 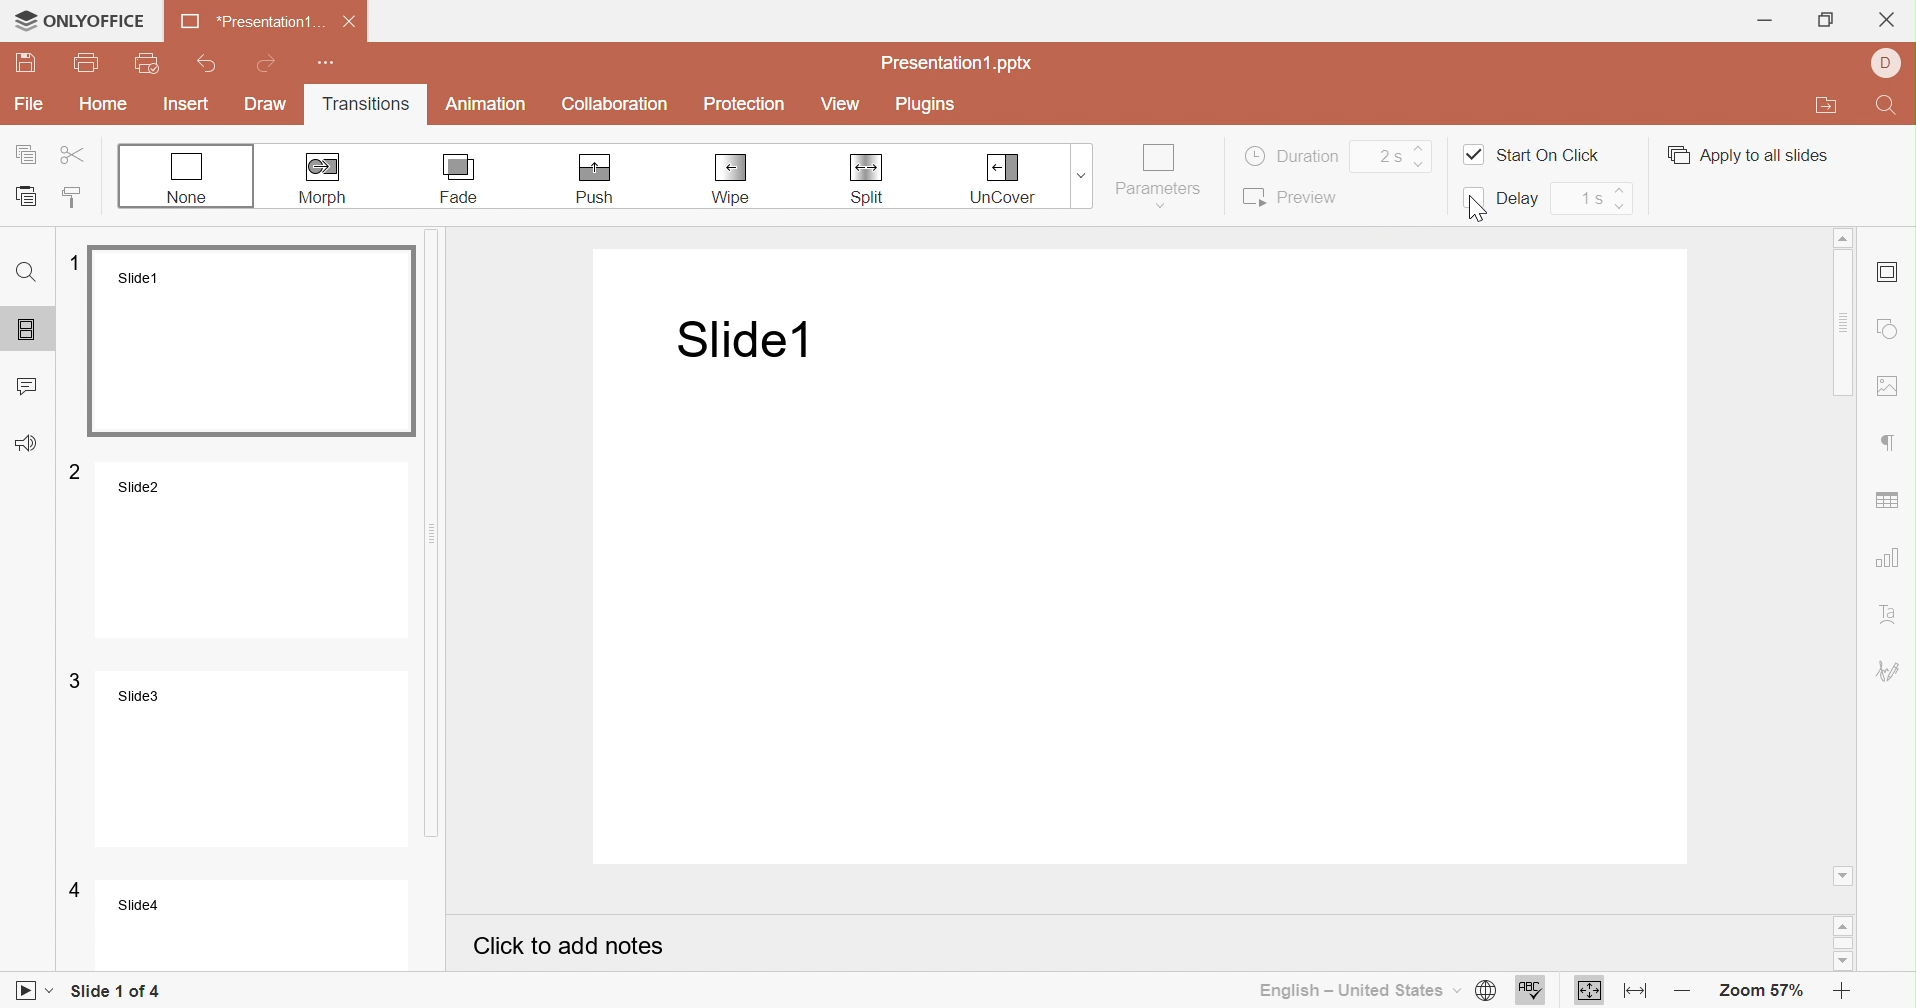 I want to click on Morph, so click(x=327, y=178).